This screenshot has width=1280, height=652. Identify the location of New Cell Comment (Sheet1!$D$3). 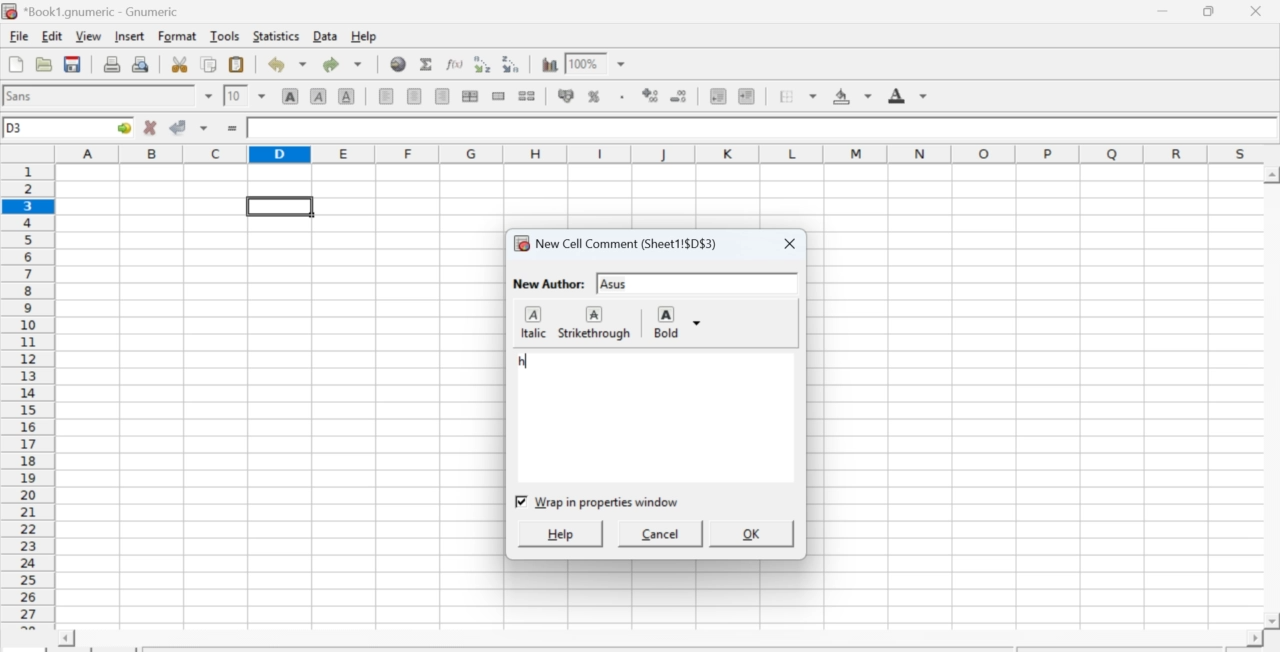
(628, 241).